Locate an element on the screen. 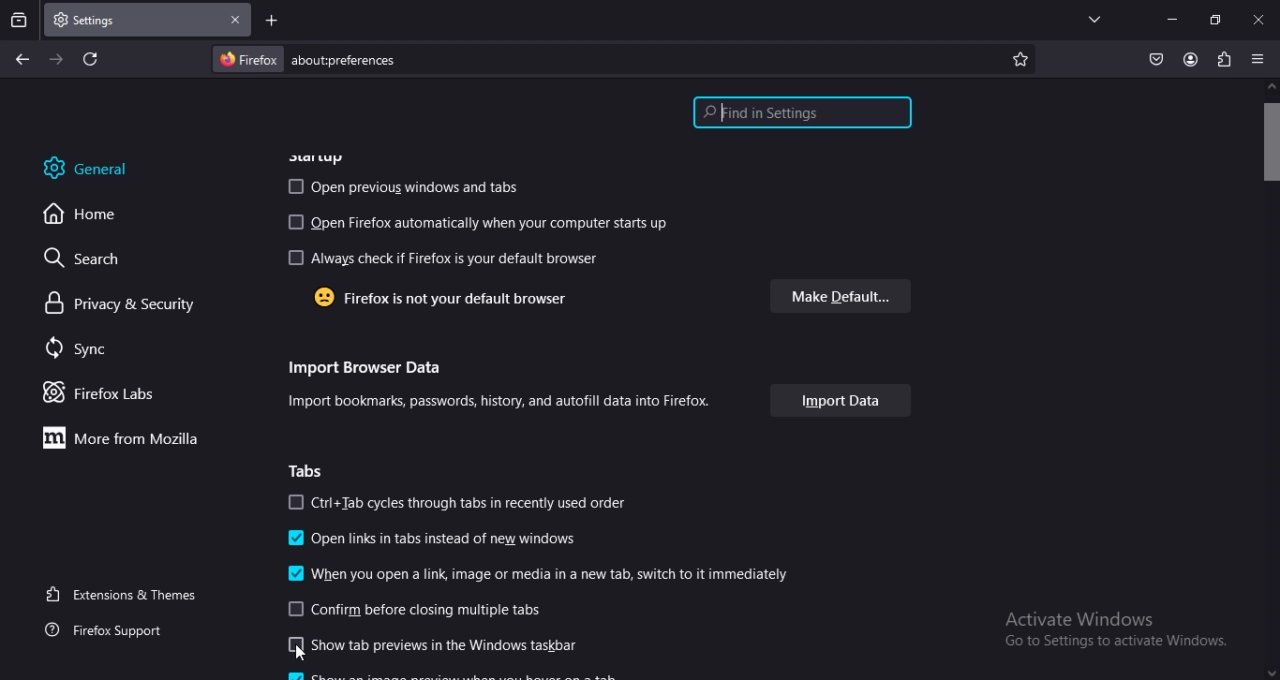 The image size is (1280, 680). home is located at coordinates (89, 216).